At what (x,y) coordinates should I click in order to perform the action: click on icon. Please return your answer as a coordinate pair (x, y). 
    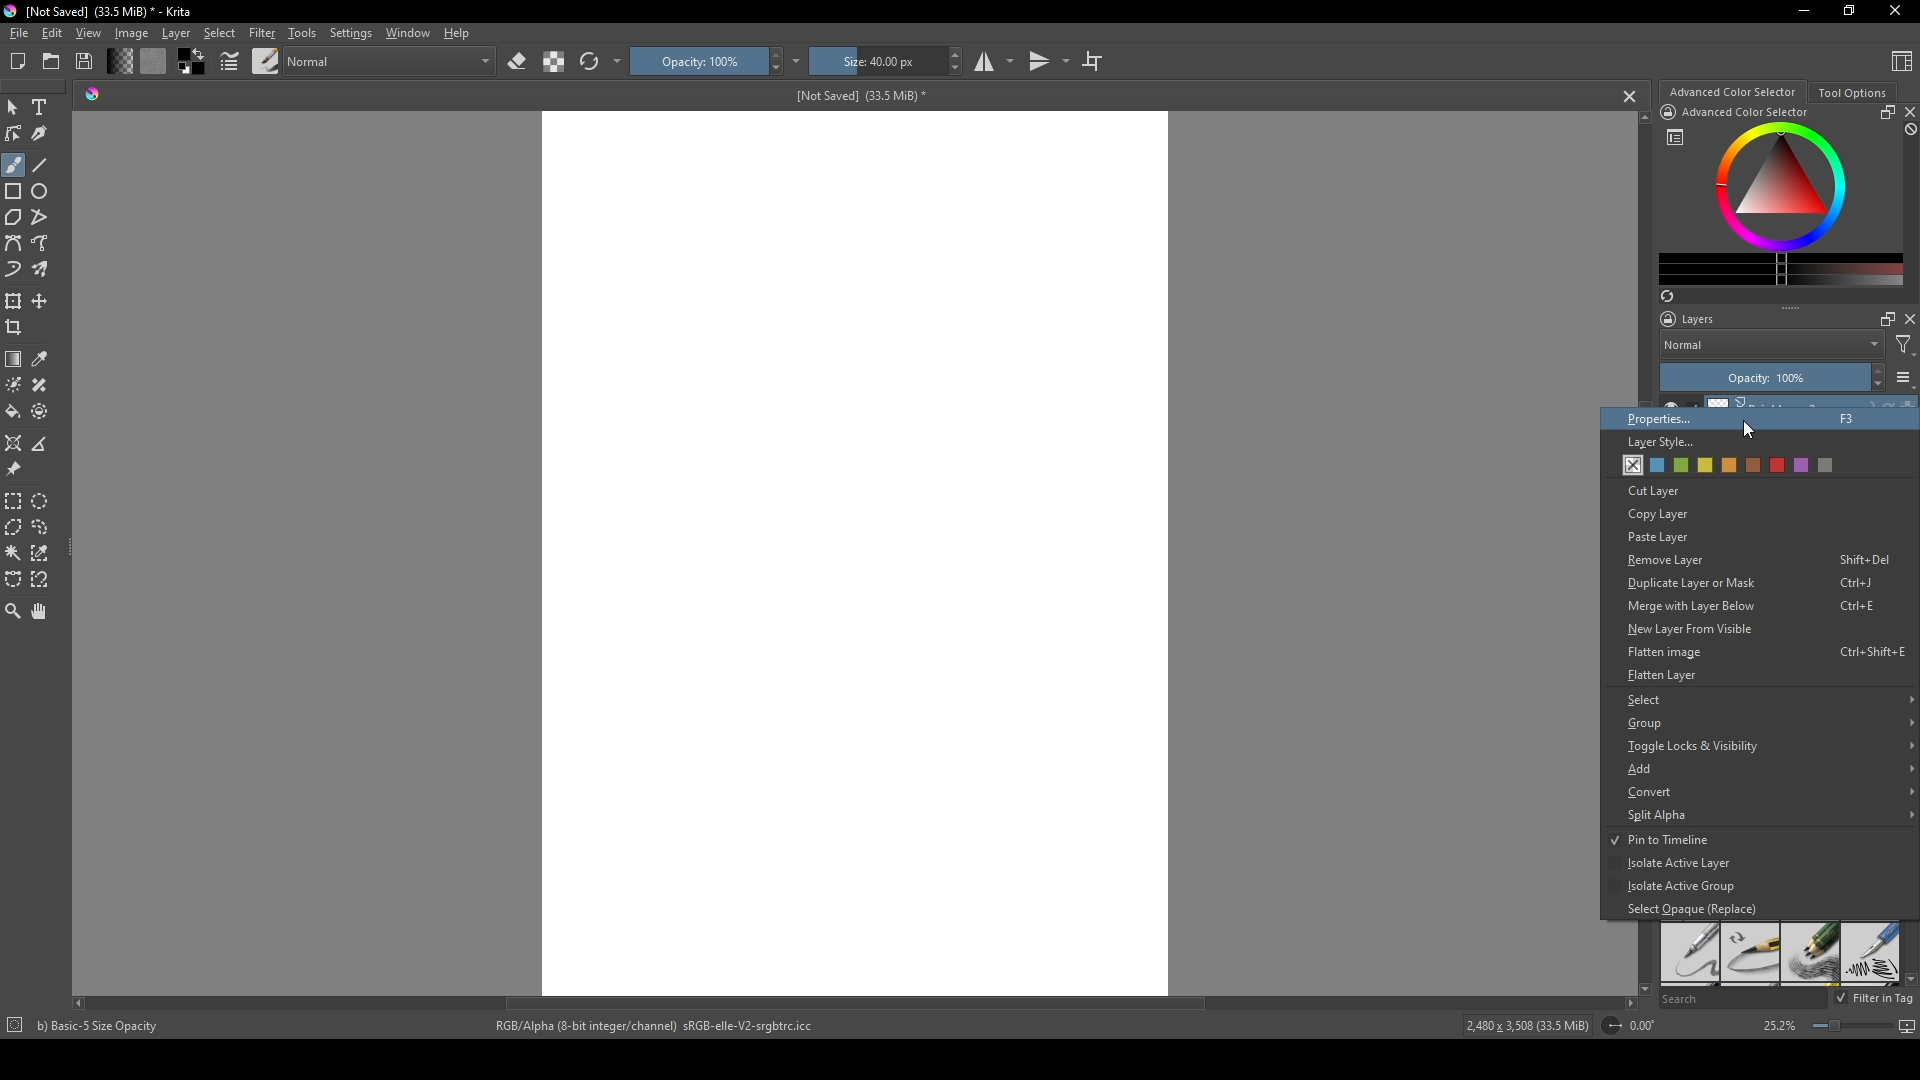
    Looking at the image, I should click on (1610, 1026).